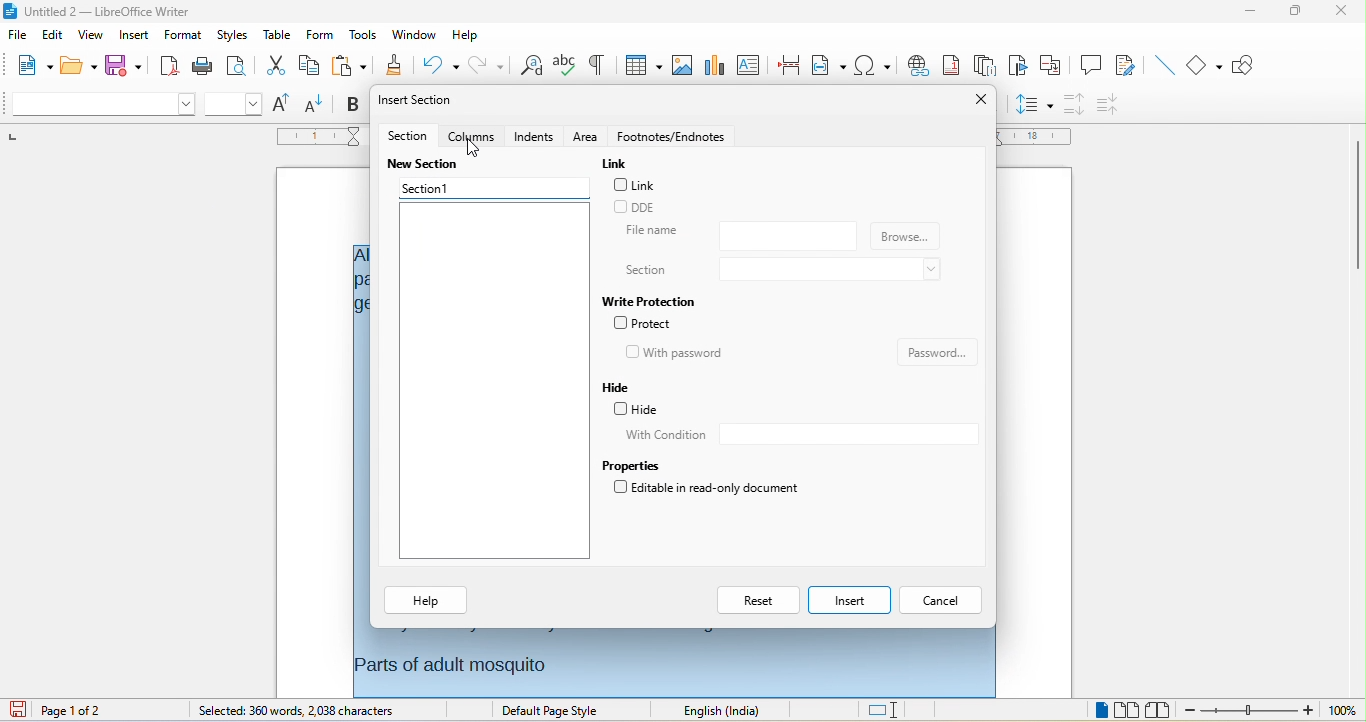  What do you see at coordinates (78, 64) in the screenshot?
I see `open` at bounding box center [78, 64].